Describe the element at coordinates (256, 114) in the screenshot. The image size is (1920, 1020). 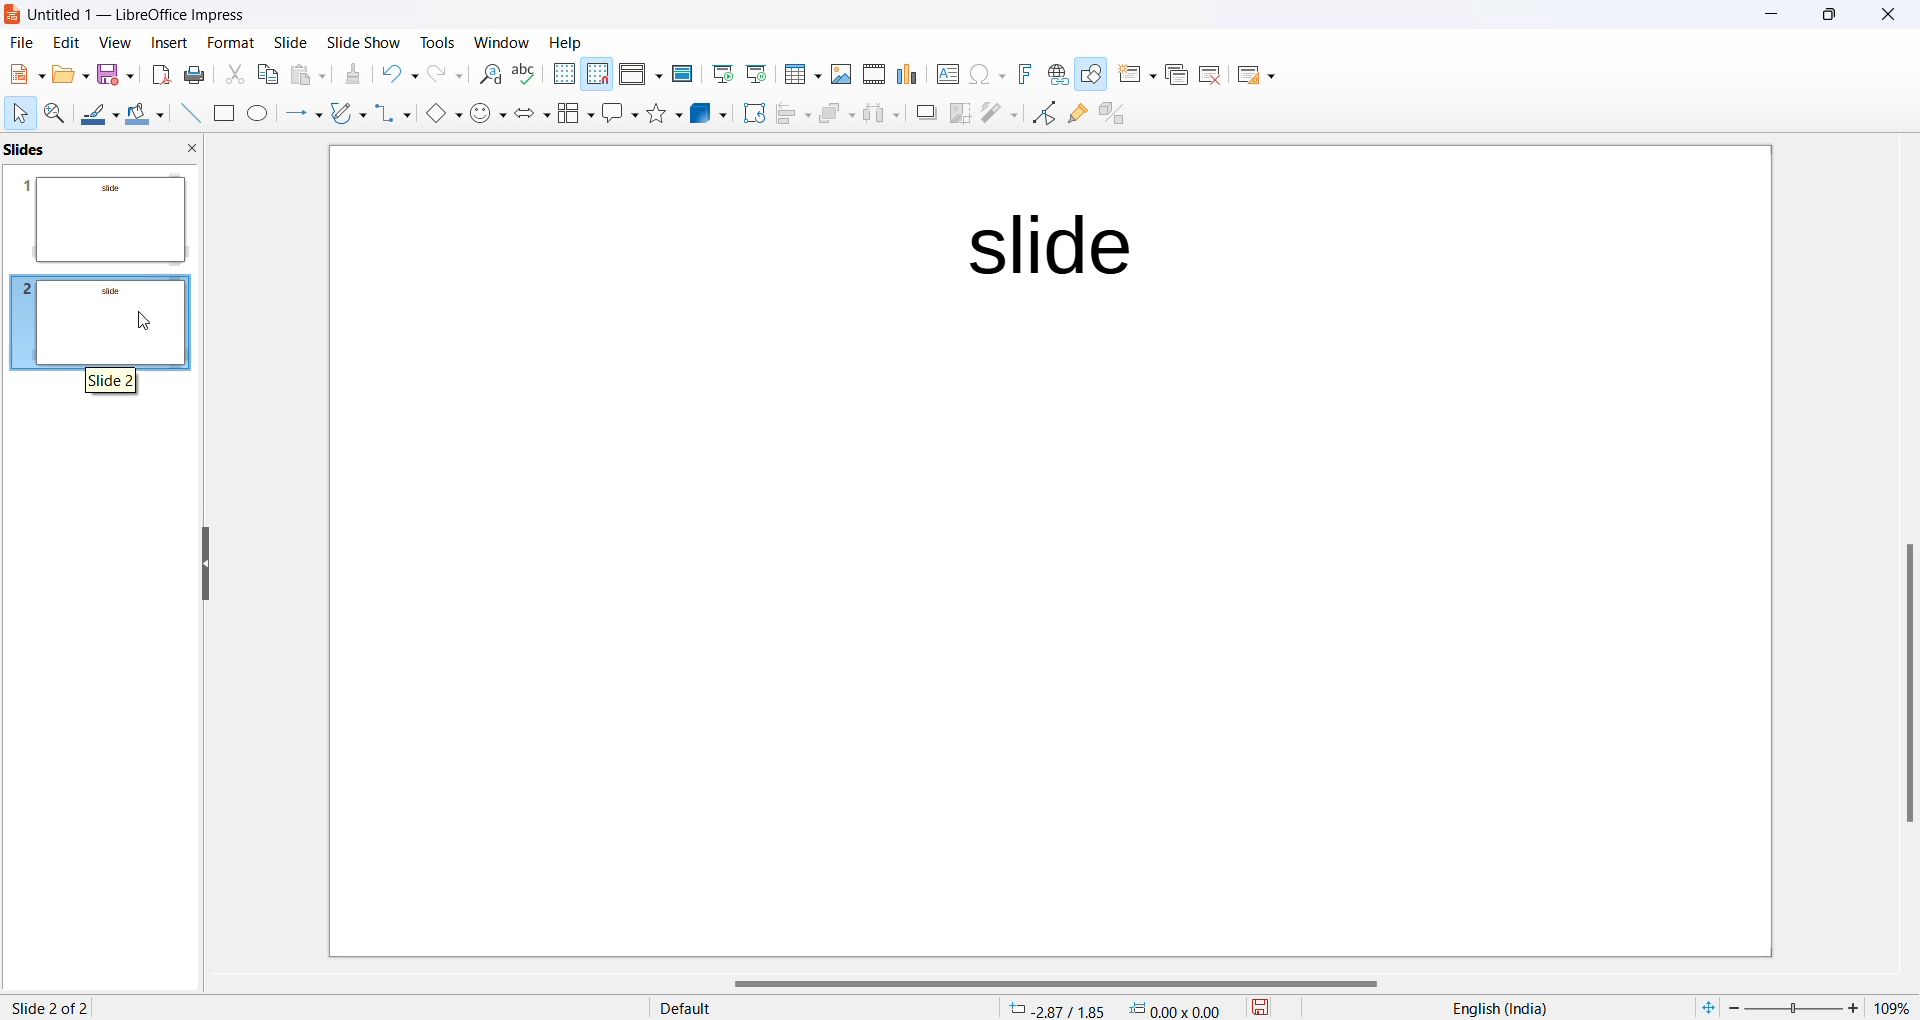
I see `Ellipse` at that location.